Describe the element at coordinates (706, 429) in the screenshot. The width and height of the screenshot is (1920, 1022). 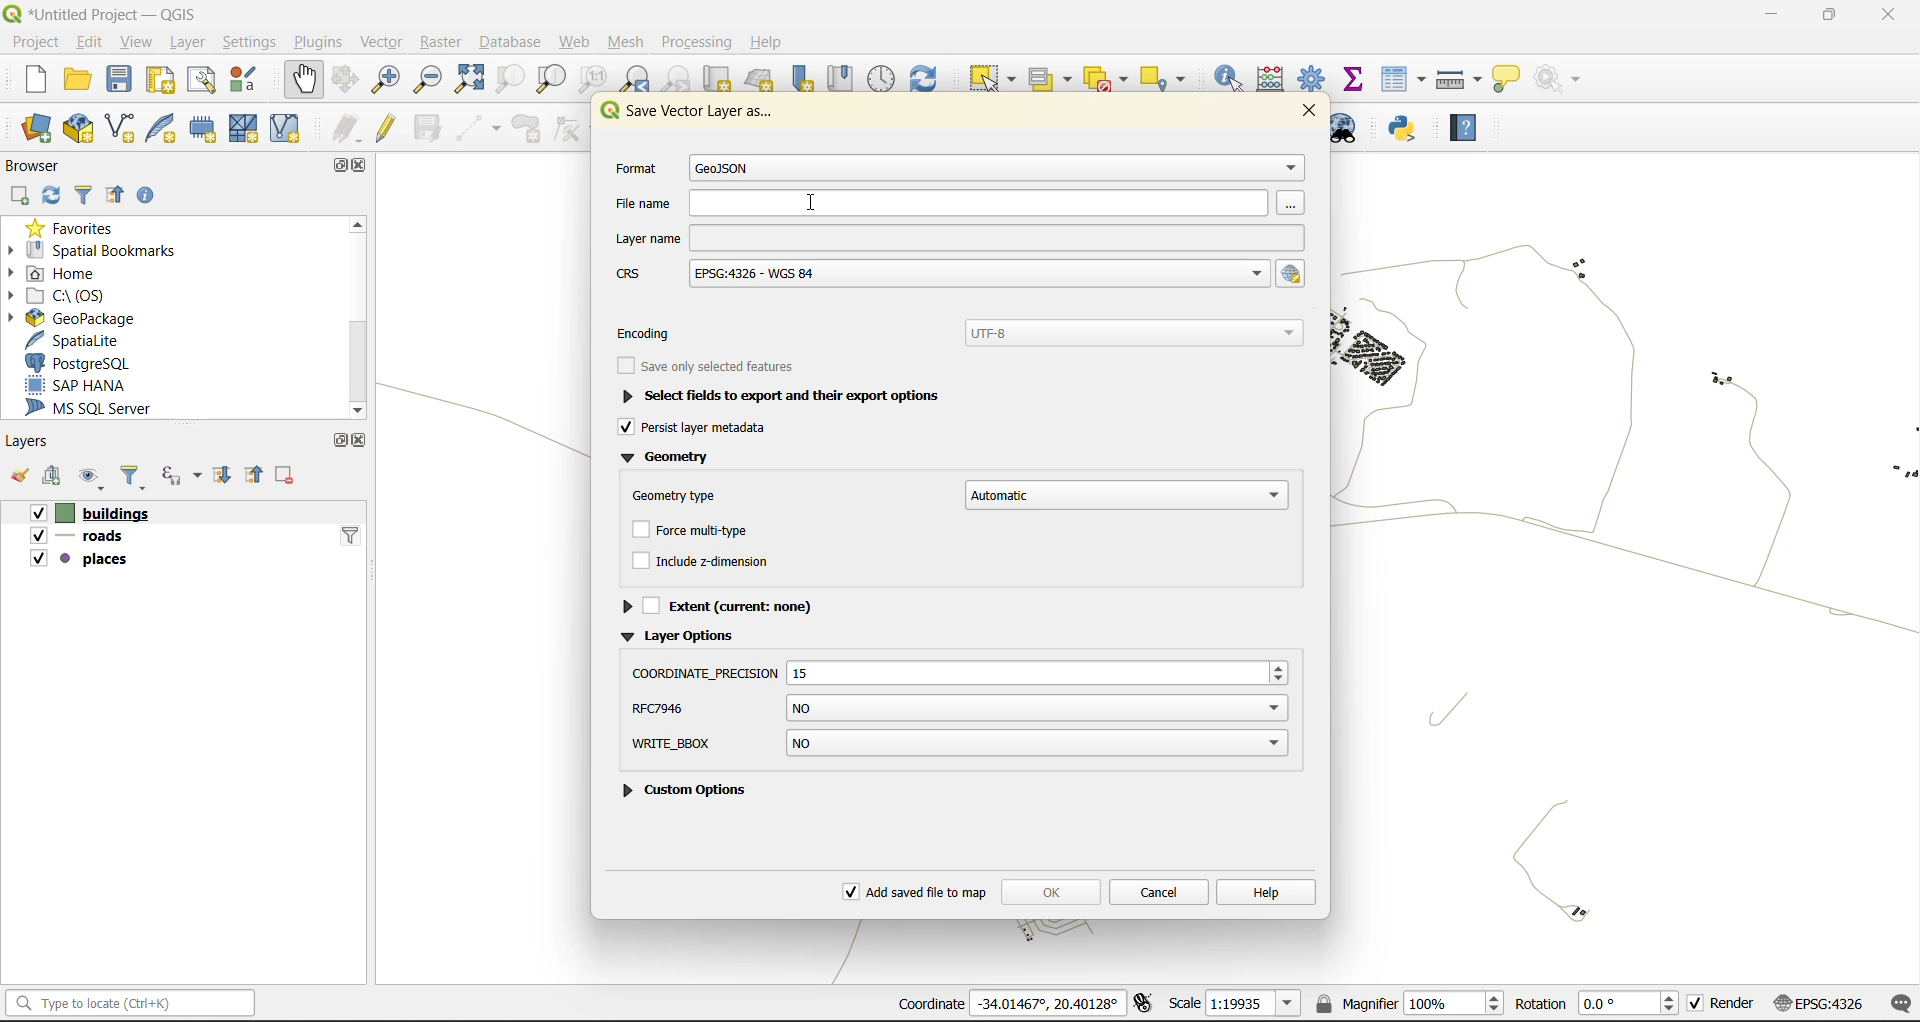
I see `persist layer metadata` at that location.